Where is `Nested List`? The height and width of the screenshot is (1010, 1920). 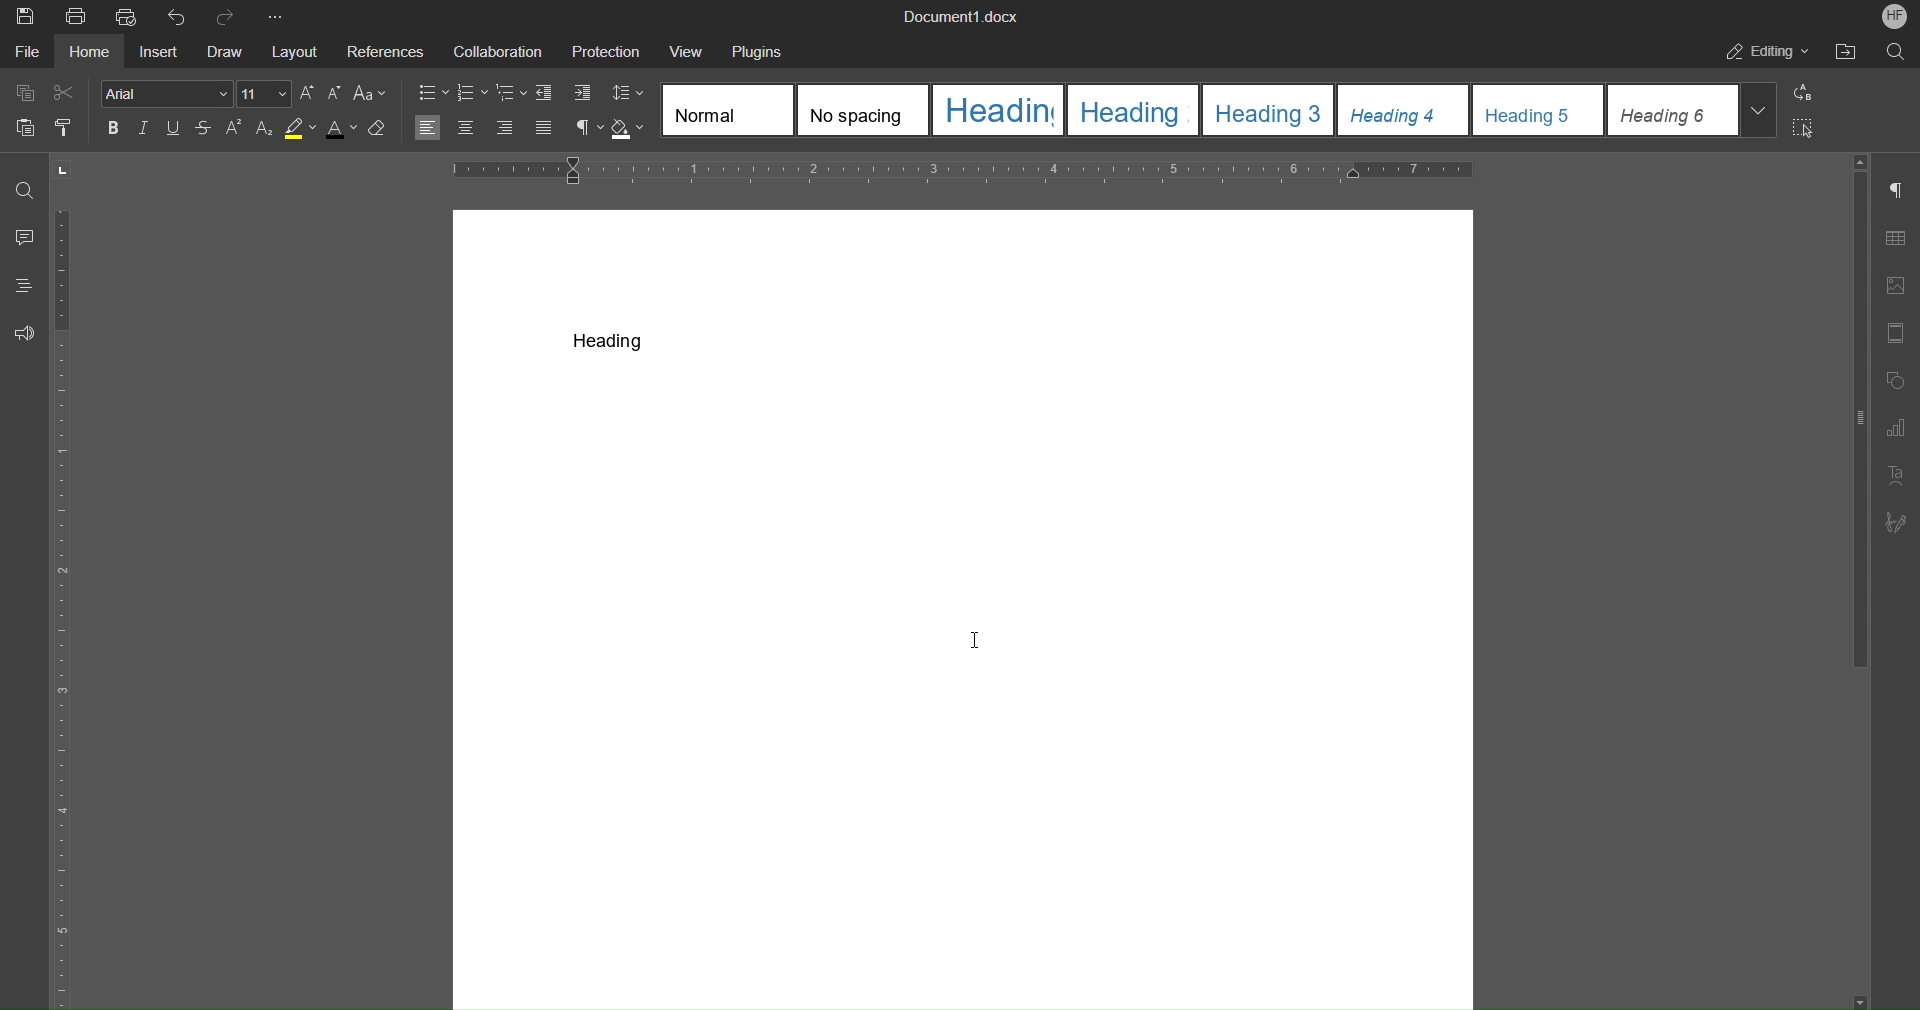
Nested List is located at coordinates (511, 92).